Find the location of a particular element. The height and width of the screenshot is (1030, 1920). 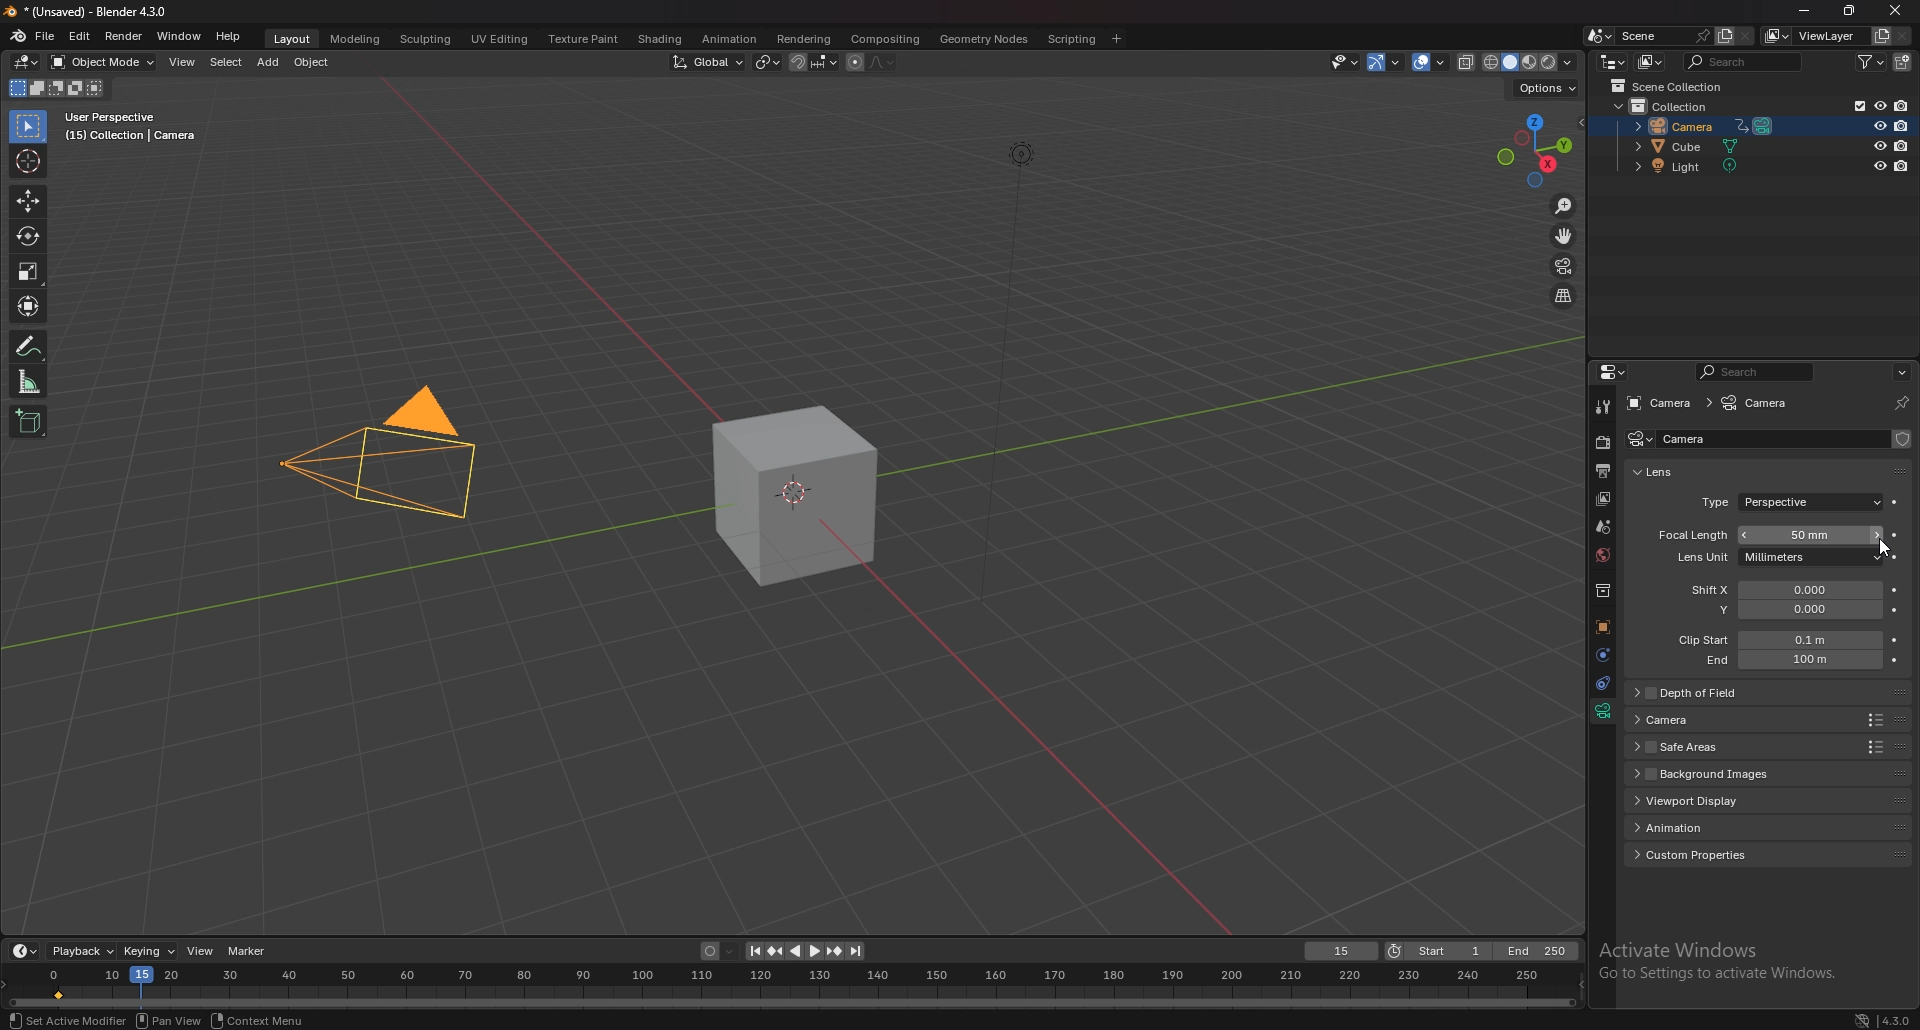

clip start is located at coordinates (1774, 639).